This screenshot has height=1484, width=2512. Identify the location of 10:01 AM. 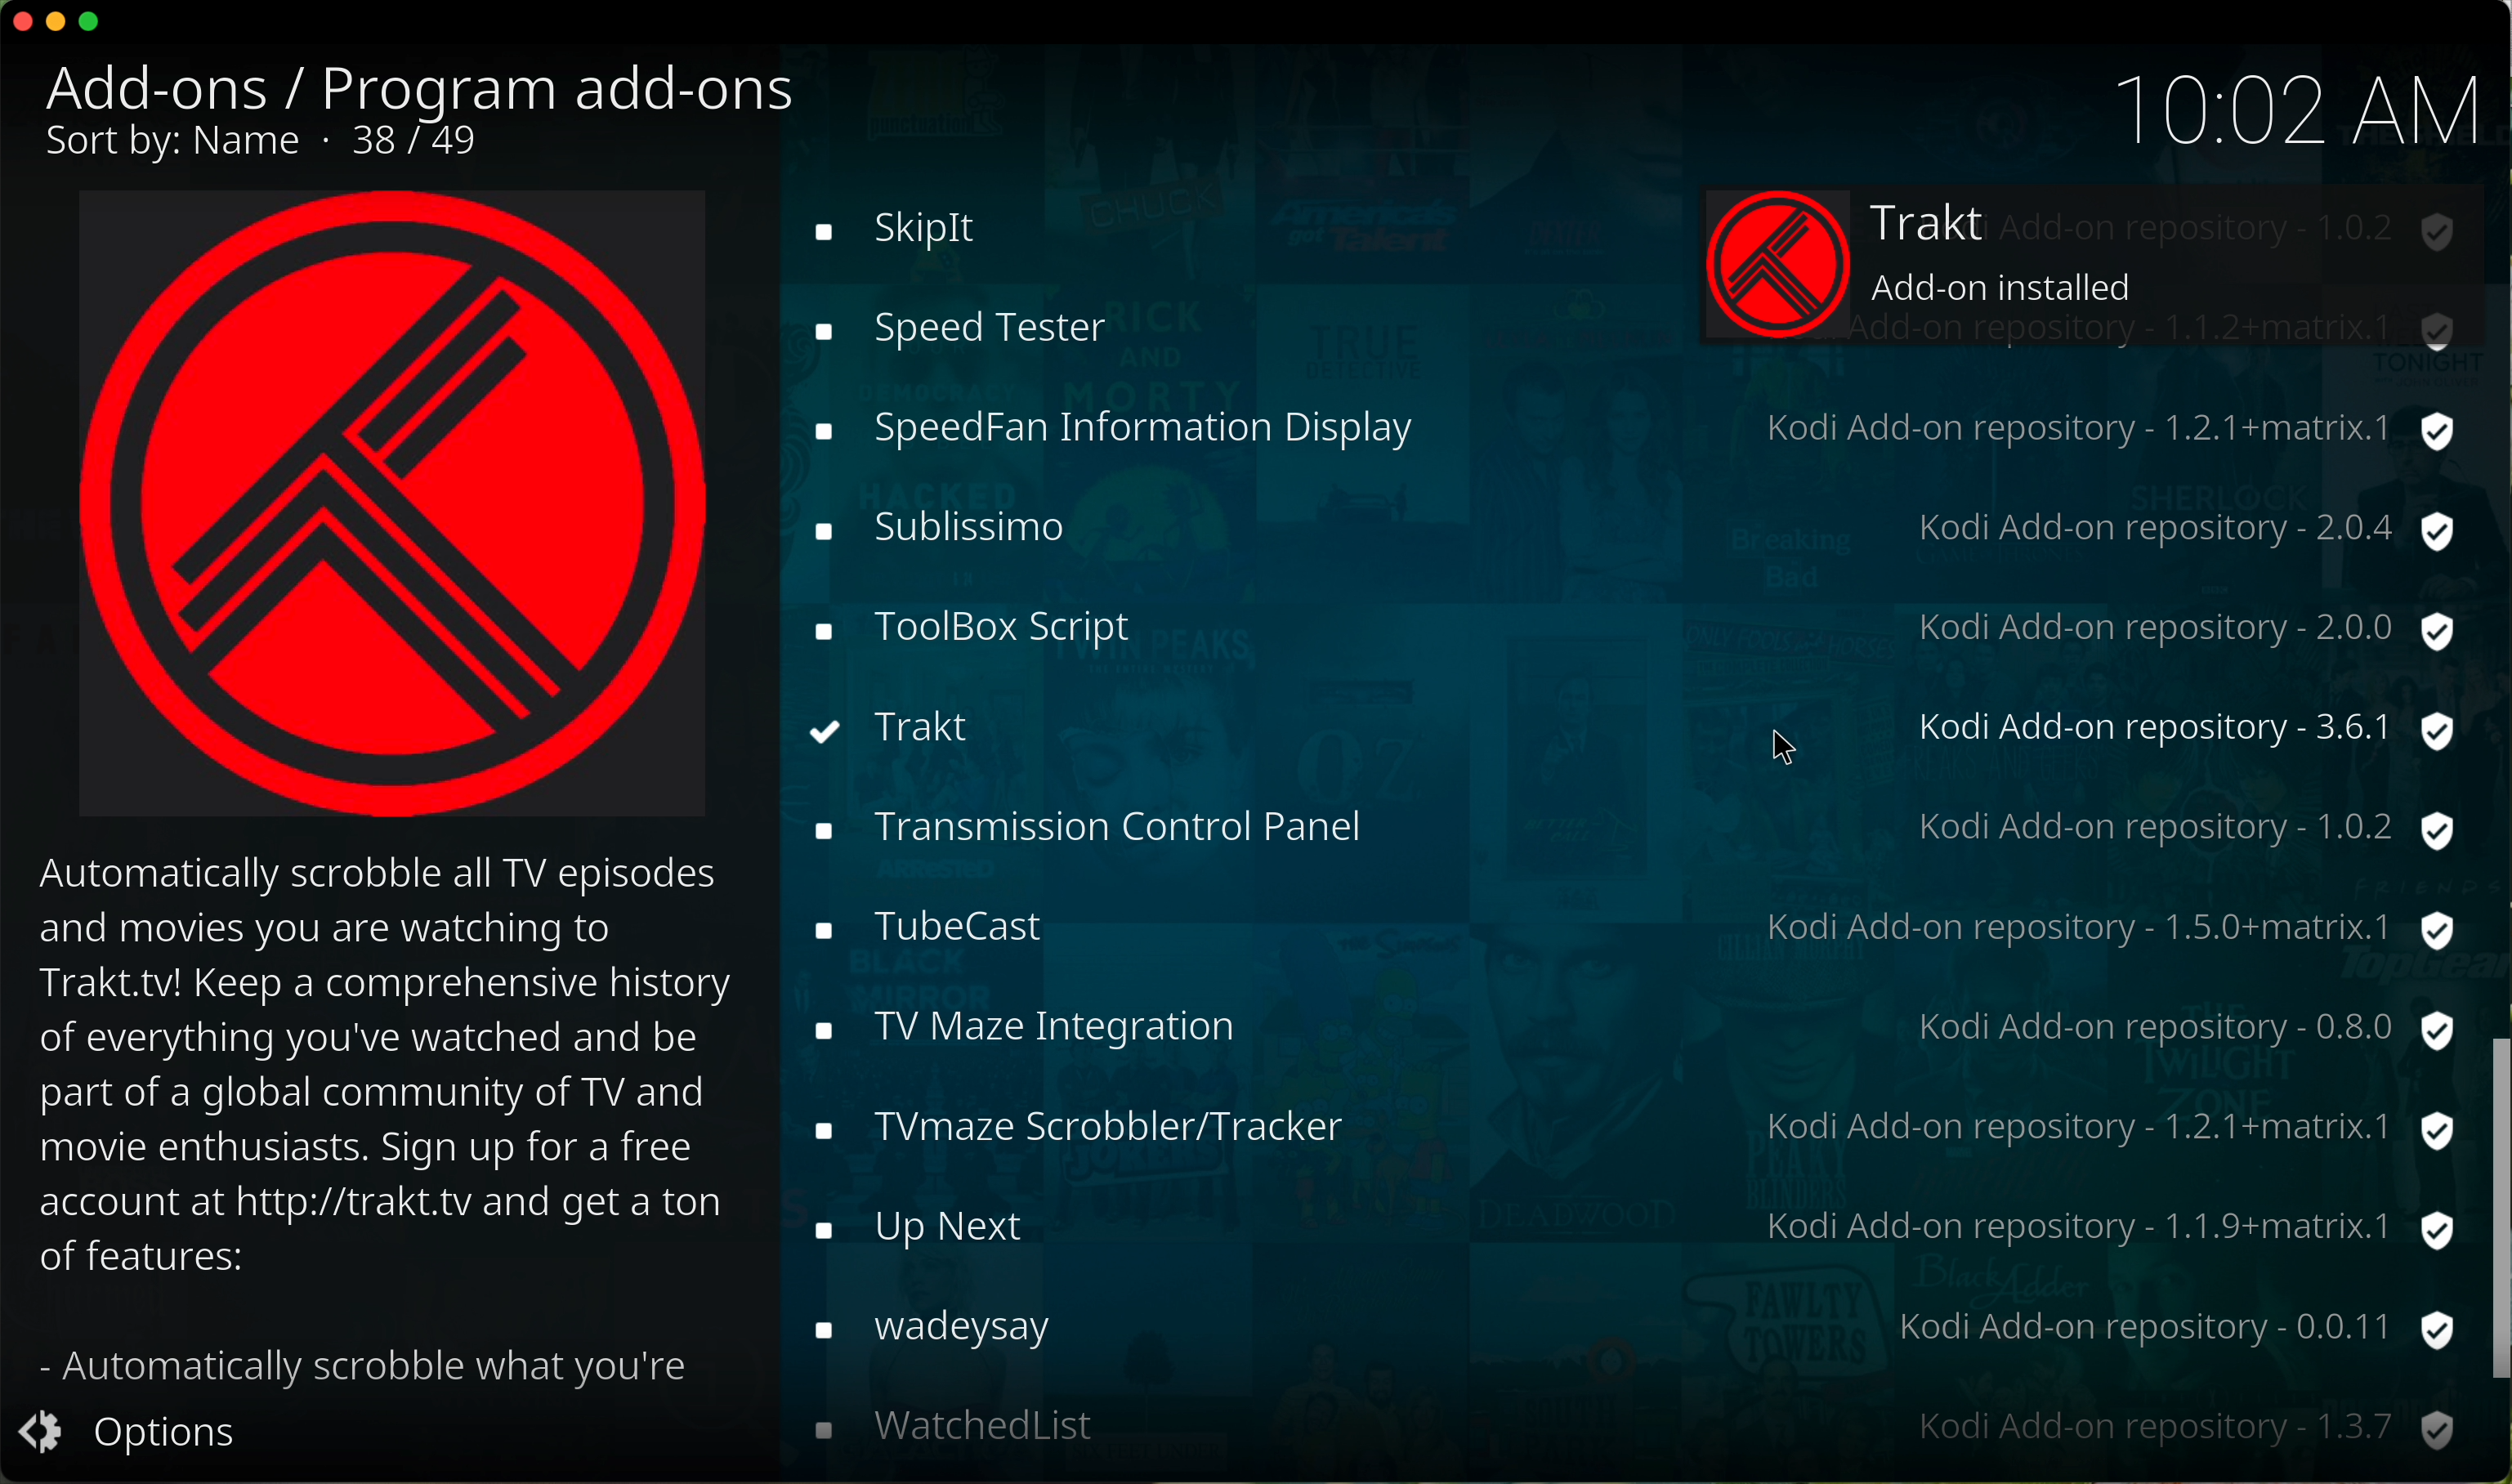
(2295, 105).